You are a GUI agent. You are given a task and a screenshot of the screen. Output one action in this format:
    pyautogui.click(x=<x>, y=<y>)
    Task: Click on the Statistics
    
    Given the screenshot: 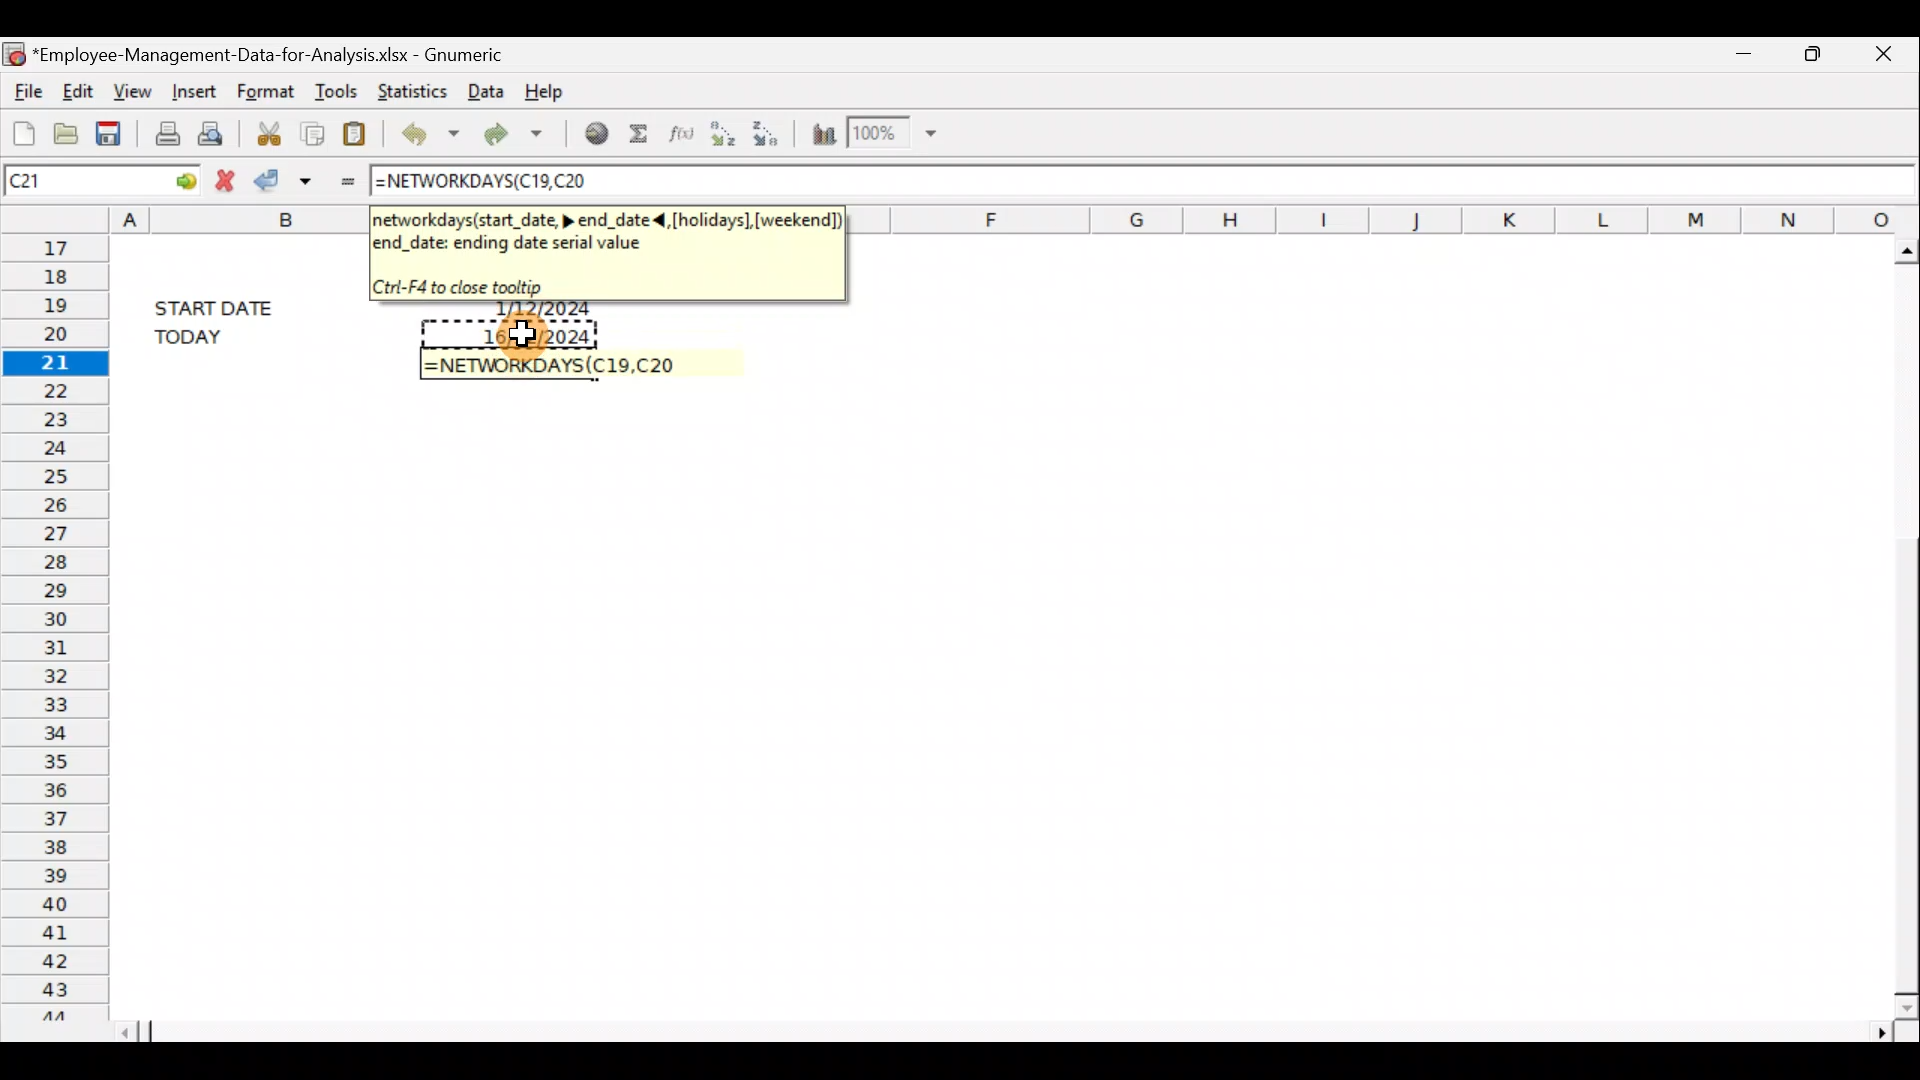 What is the action you would take?
    pyautogui.click(x=408, y=89)
    